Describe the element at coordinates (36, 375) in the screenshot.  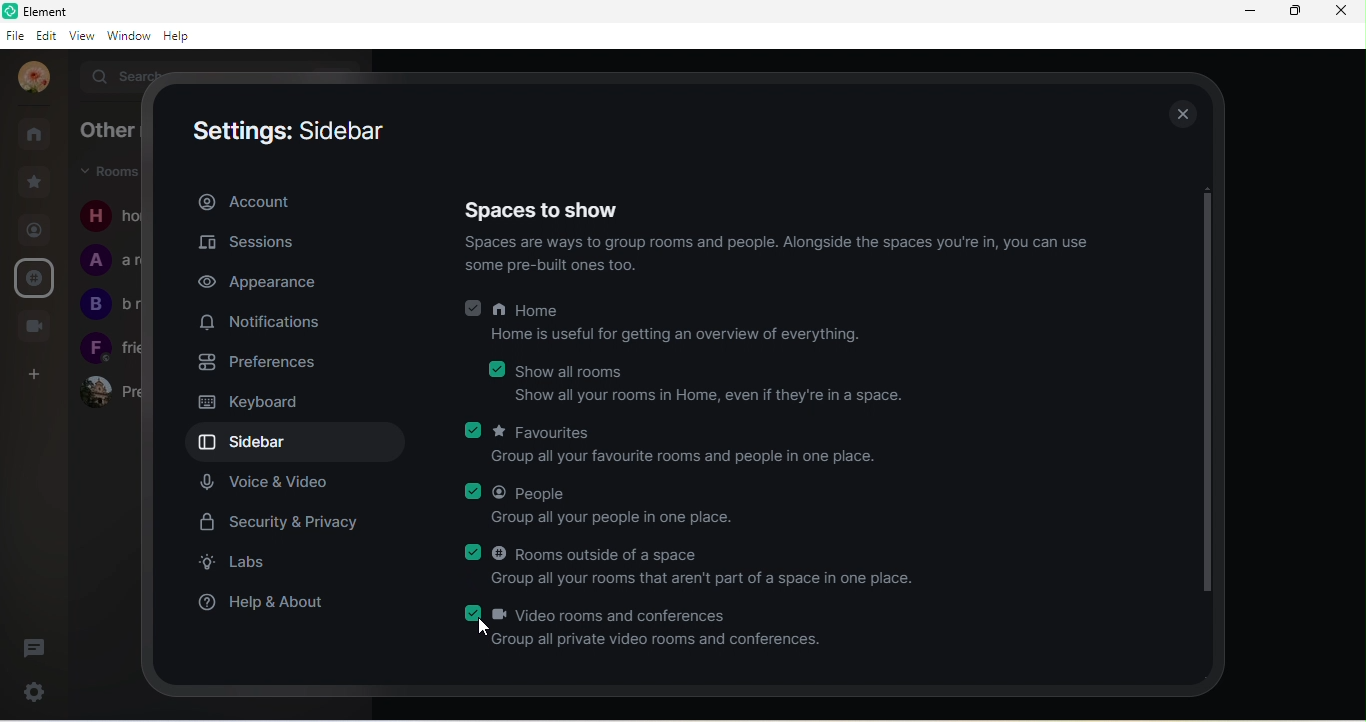
I see `create a space ` at that location.